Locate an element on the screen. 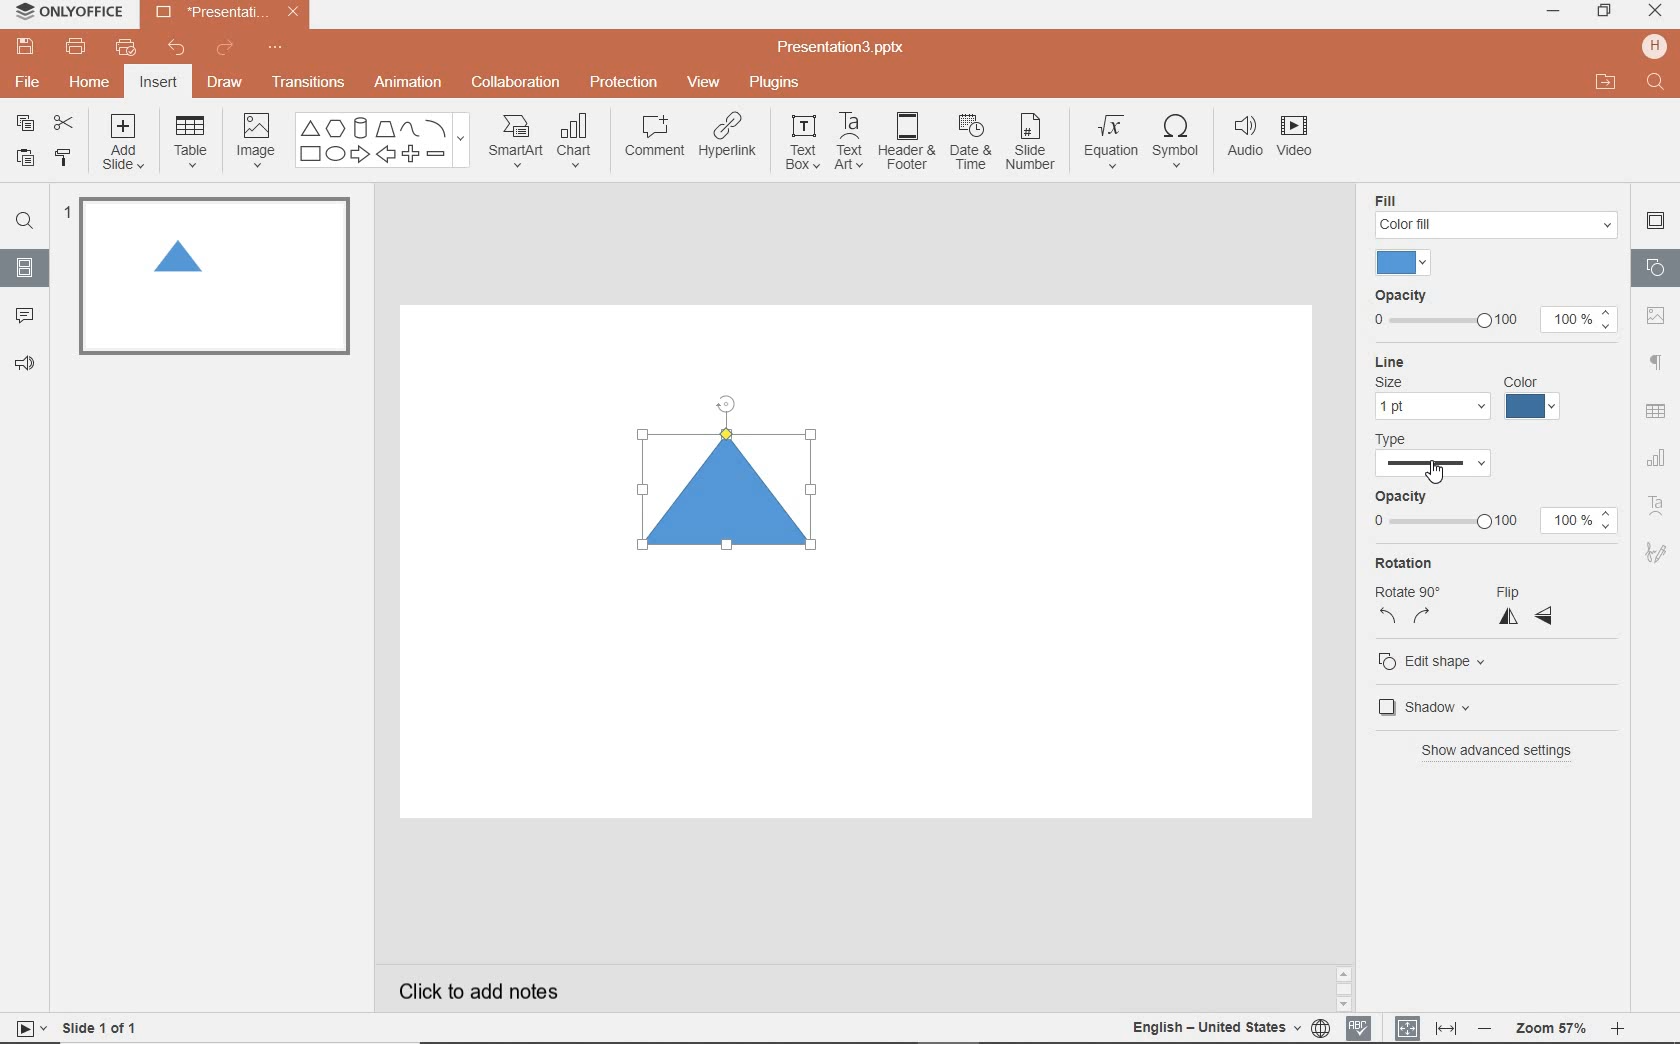 The height and width of the screenshot is (1044, 1680). SMARTART is located at coordinates (516, 148).